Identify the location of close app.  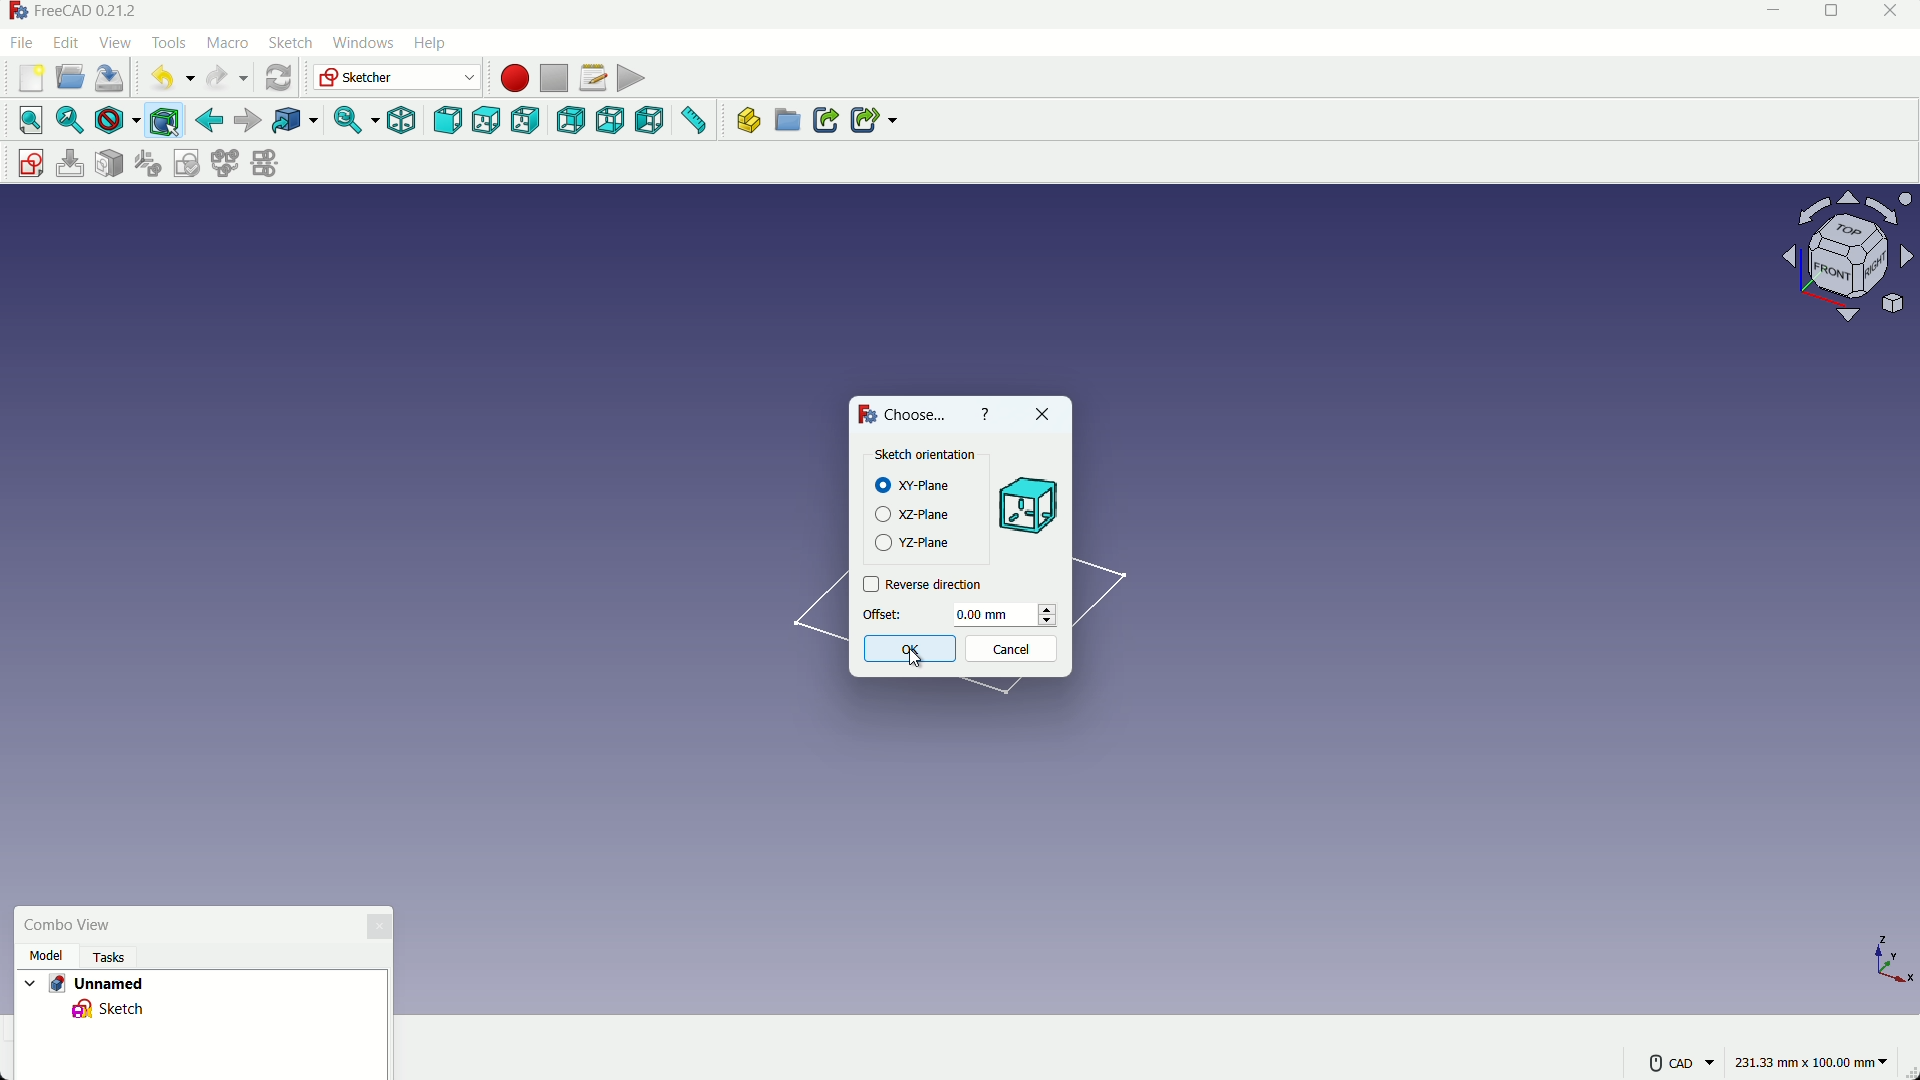
(1897, 15).